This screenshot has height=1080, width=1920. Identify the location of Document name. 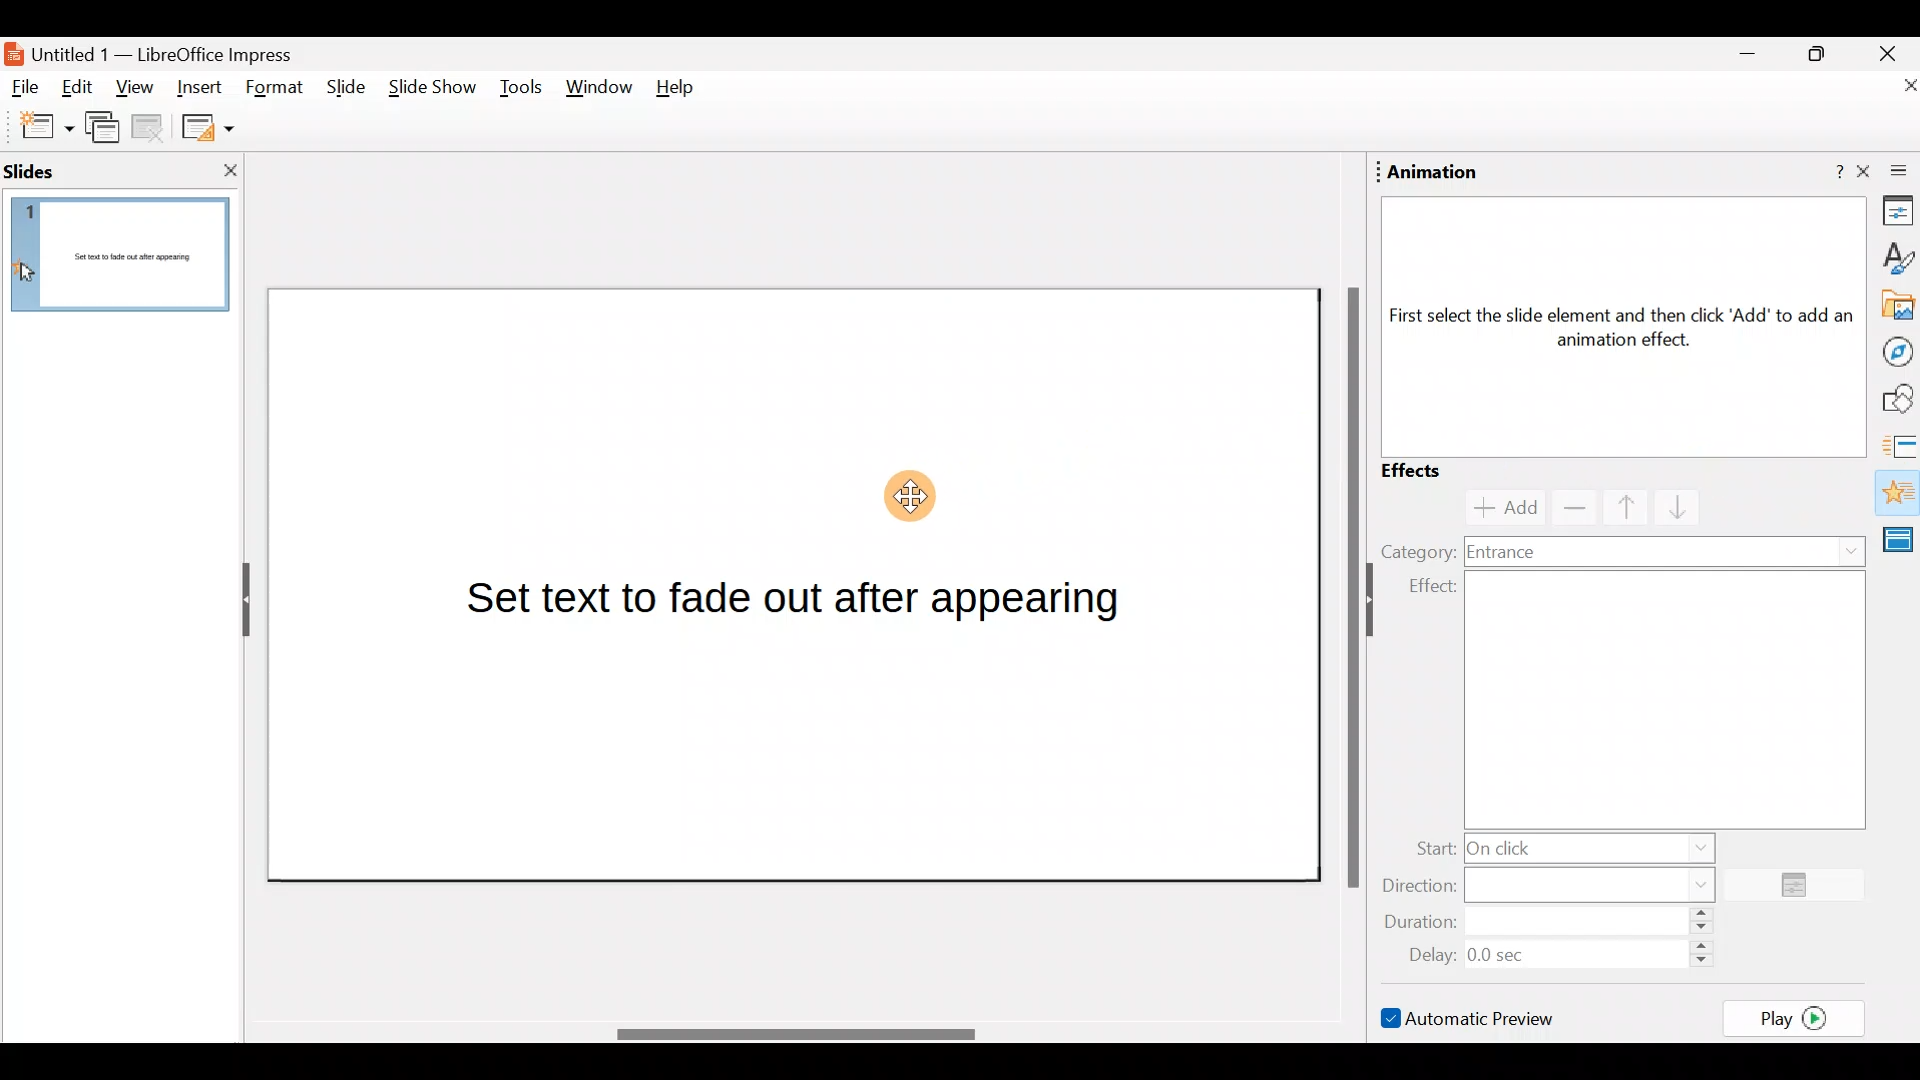
(163, 52).